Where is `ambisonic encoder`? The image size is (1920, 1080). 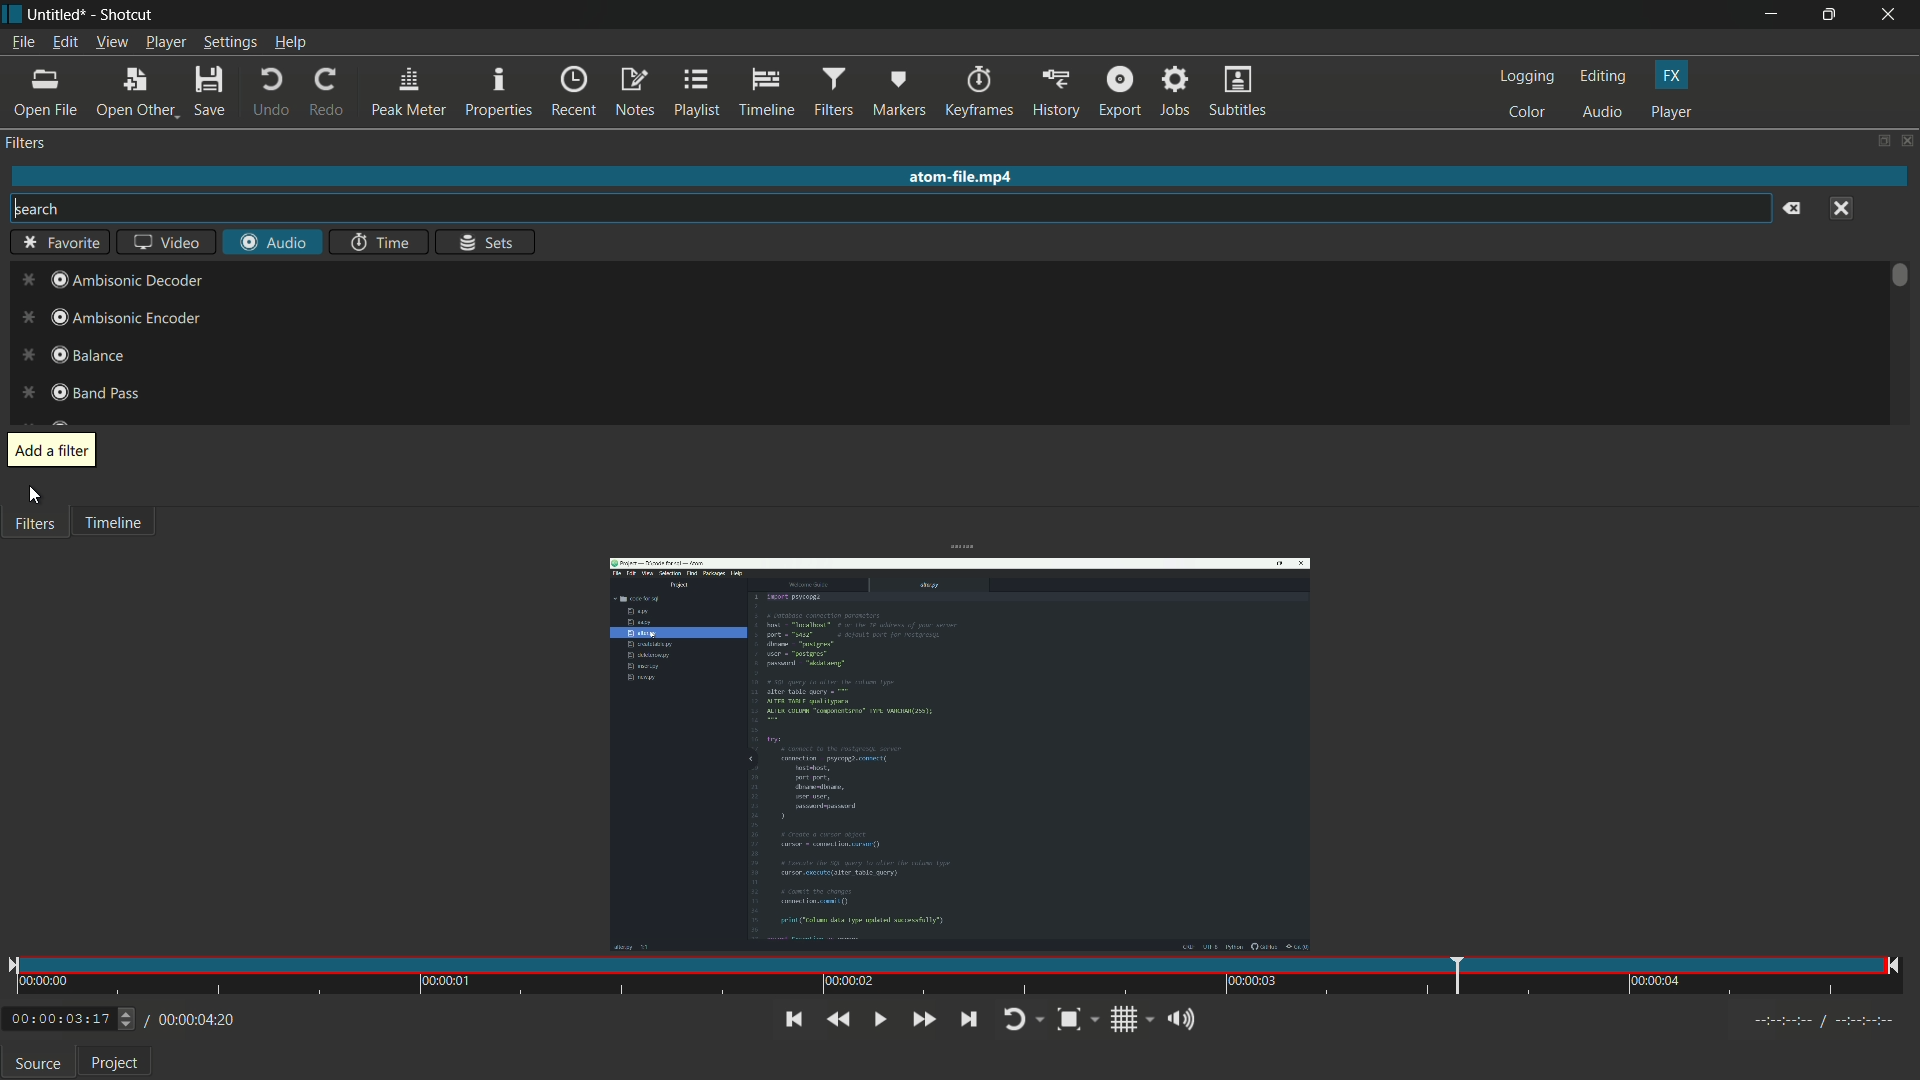
ambisonic encoder is located at coordinates (109, 319).